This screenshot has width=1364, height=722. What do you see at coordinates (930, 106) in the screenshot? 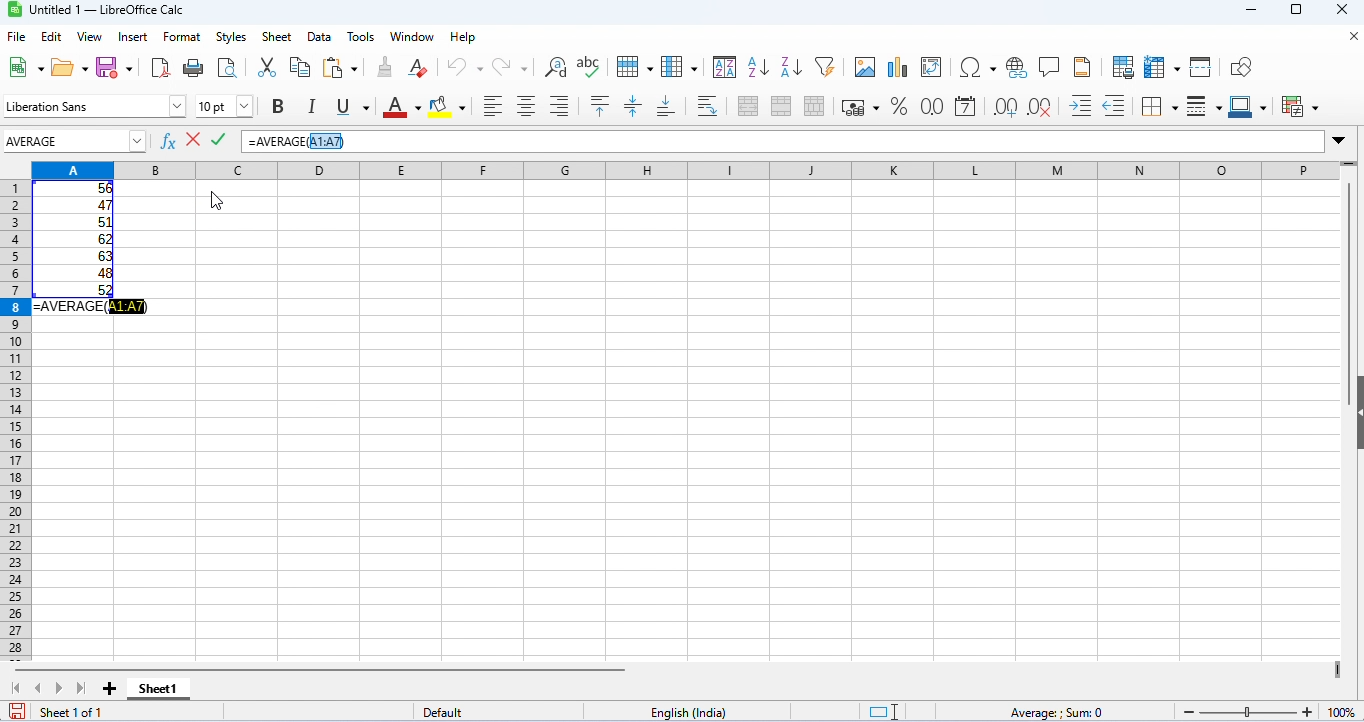
I see `format as number` at bounding box center [930, 106].